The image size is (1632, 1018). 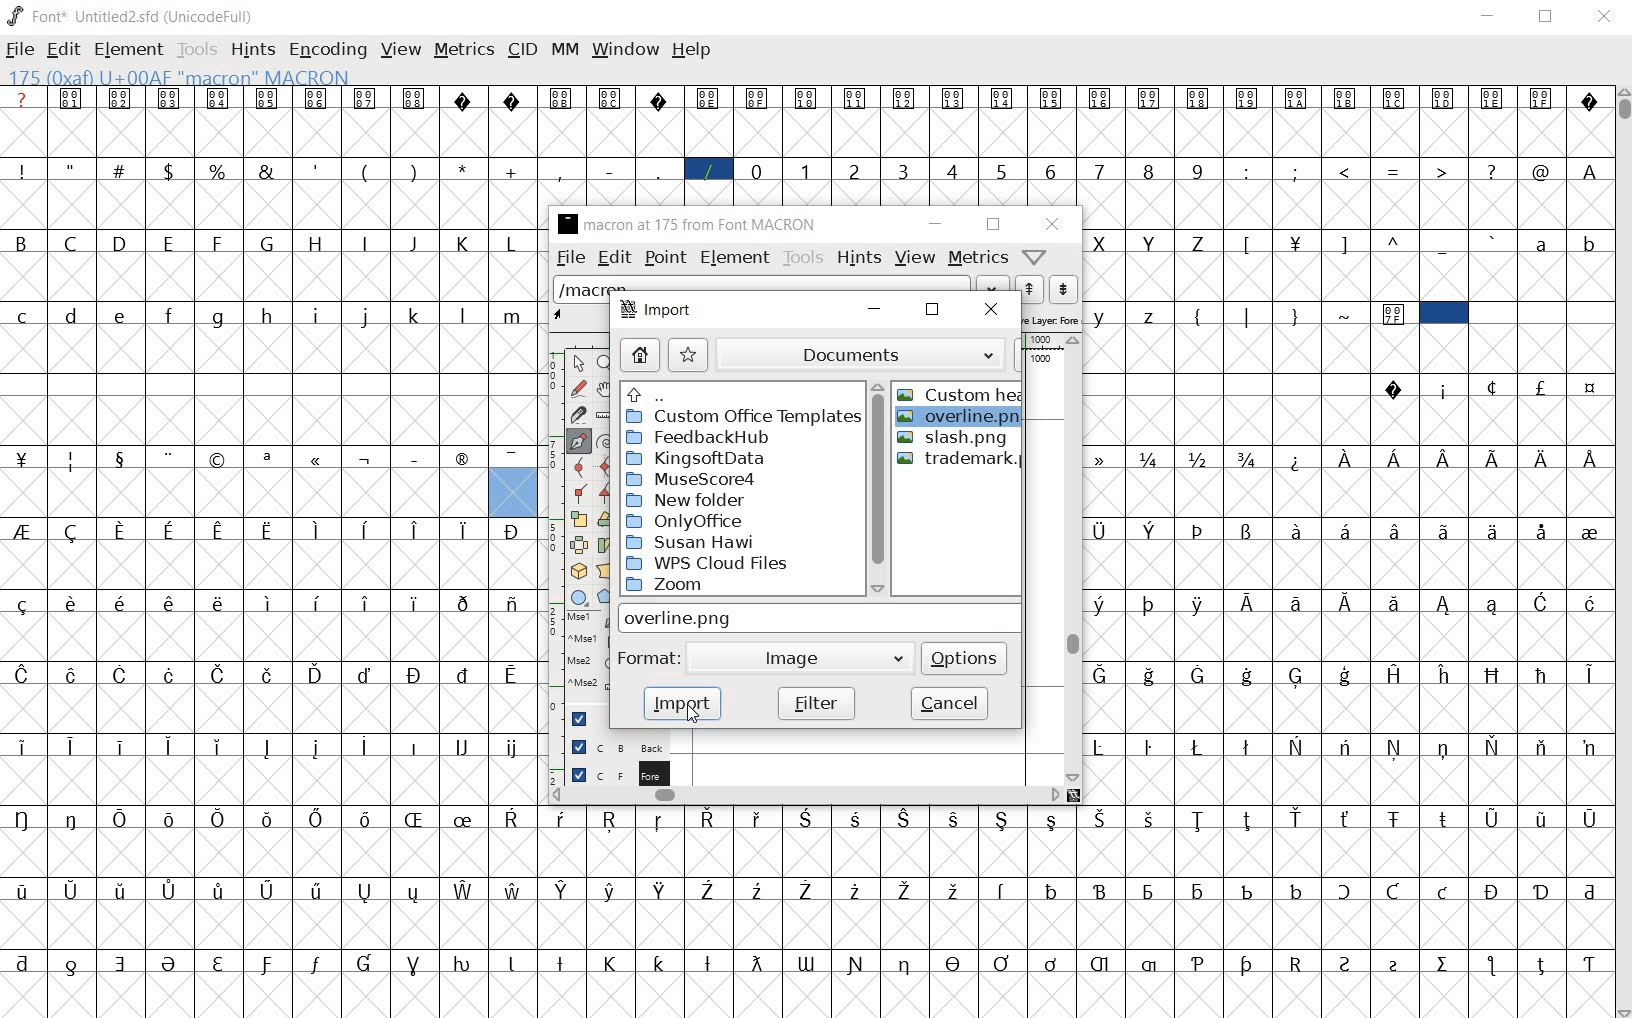 What do you see at coordinates (938, 225) in the screenshot?
I see `minimize` at bounding box center [938, 225].